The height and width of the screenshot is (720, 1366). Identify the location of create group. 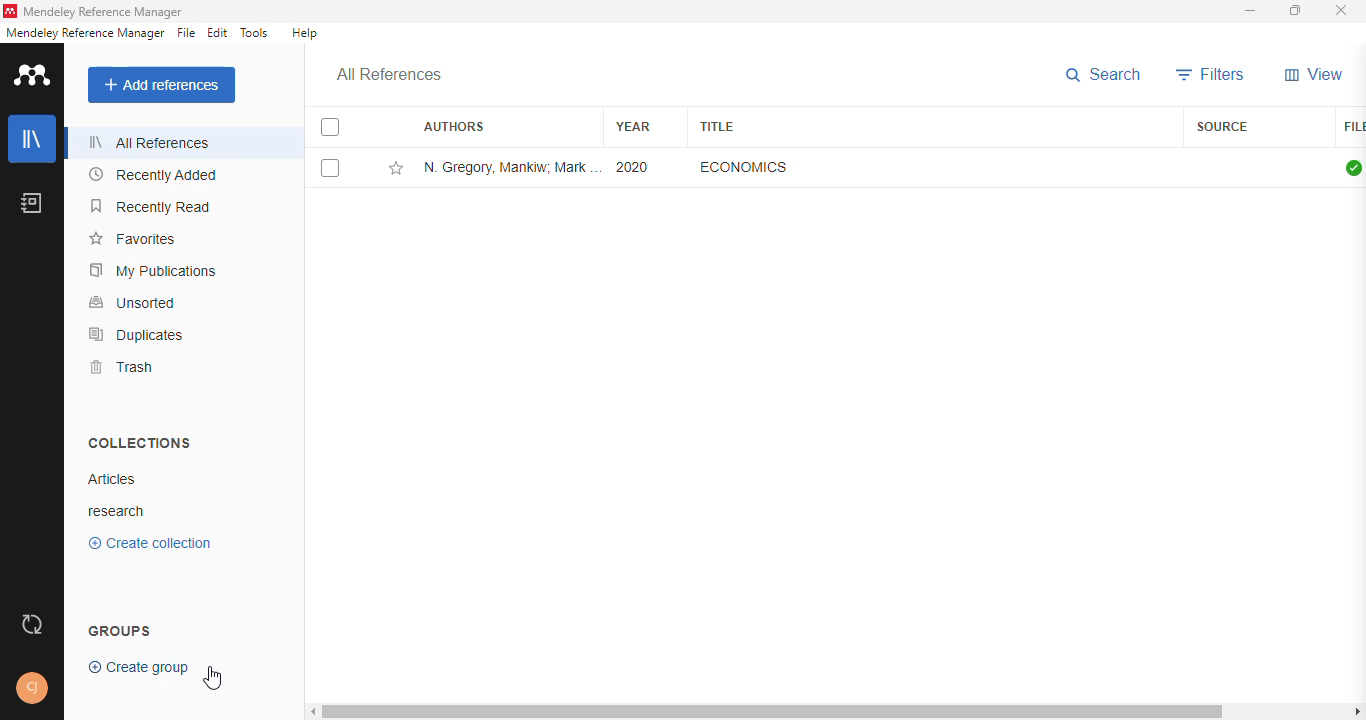
(138, 668).